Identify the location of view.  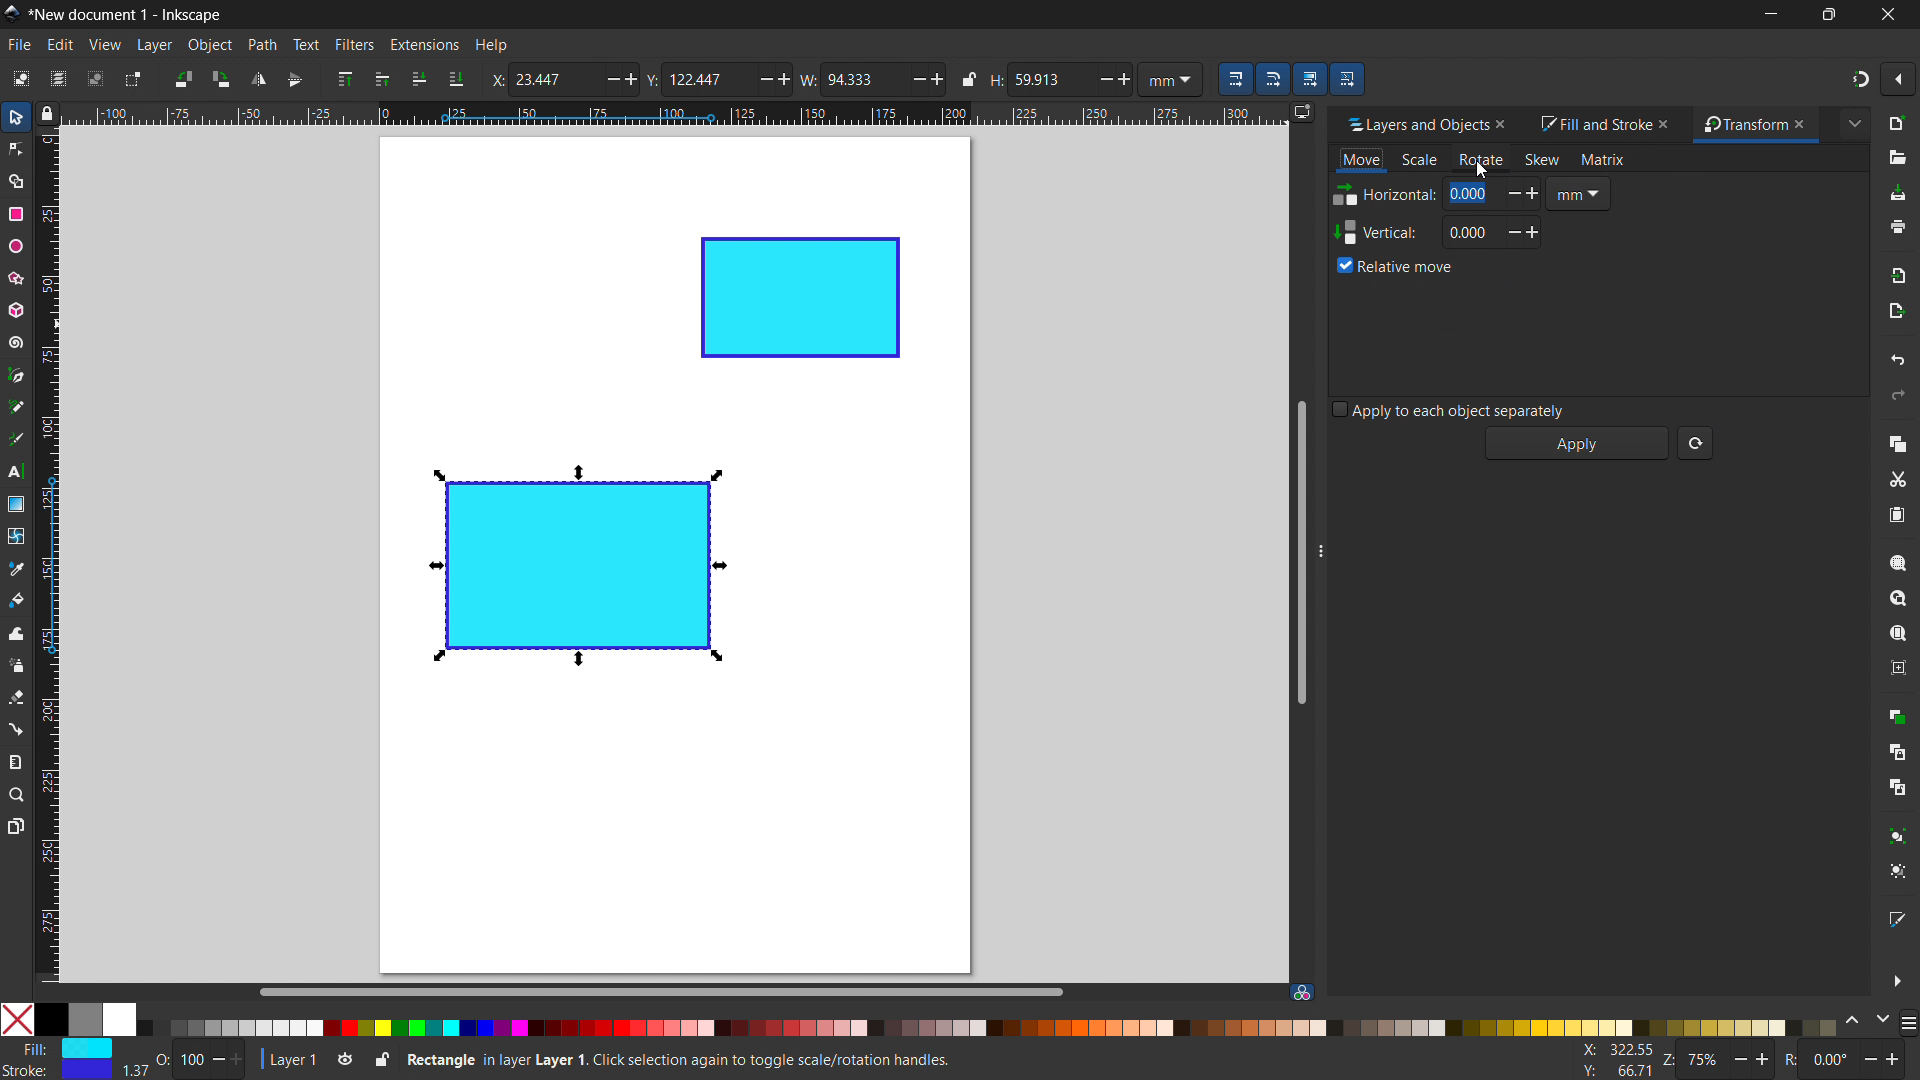
(104, 45).